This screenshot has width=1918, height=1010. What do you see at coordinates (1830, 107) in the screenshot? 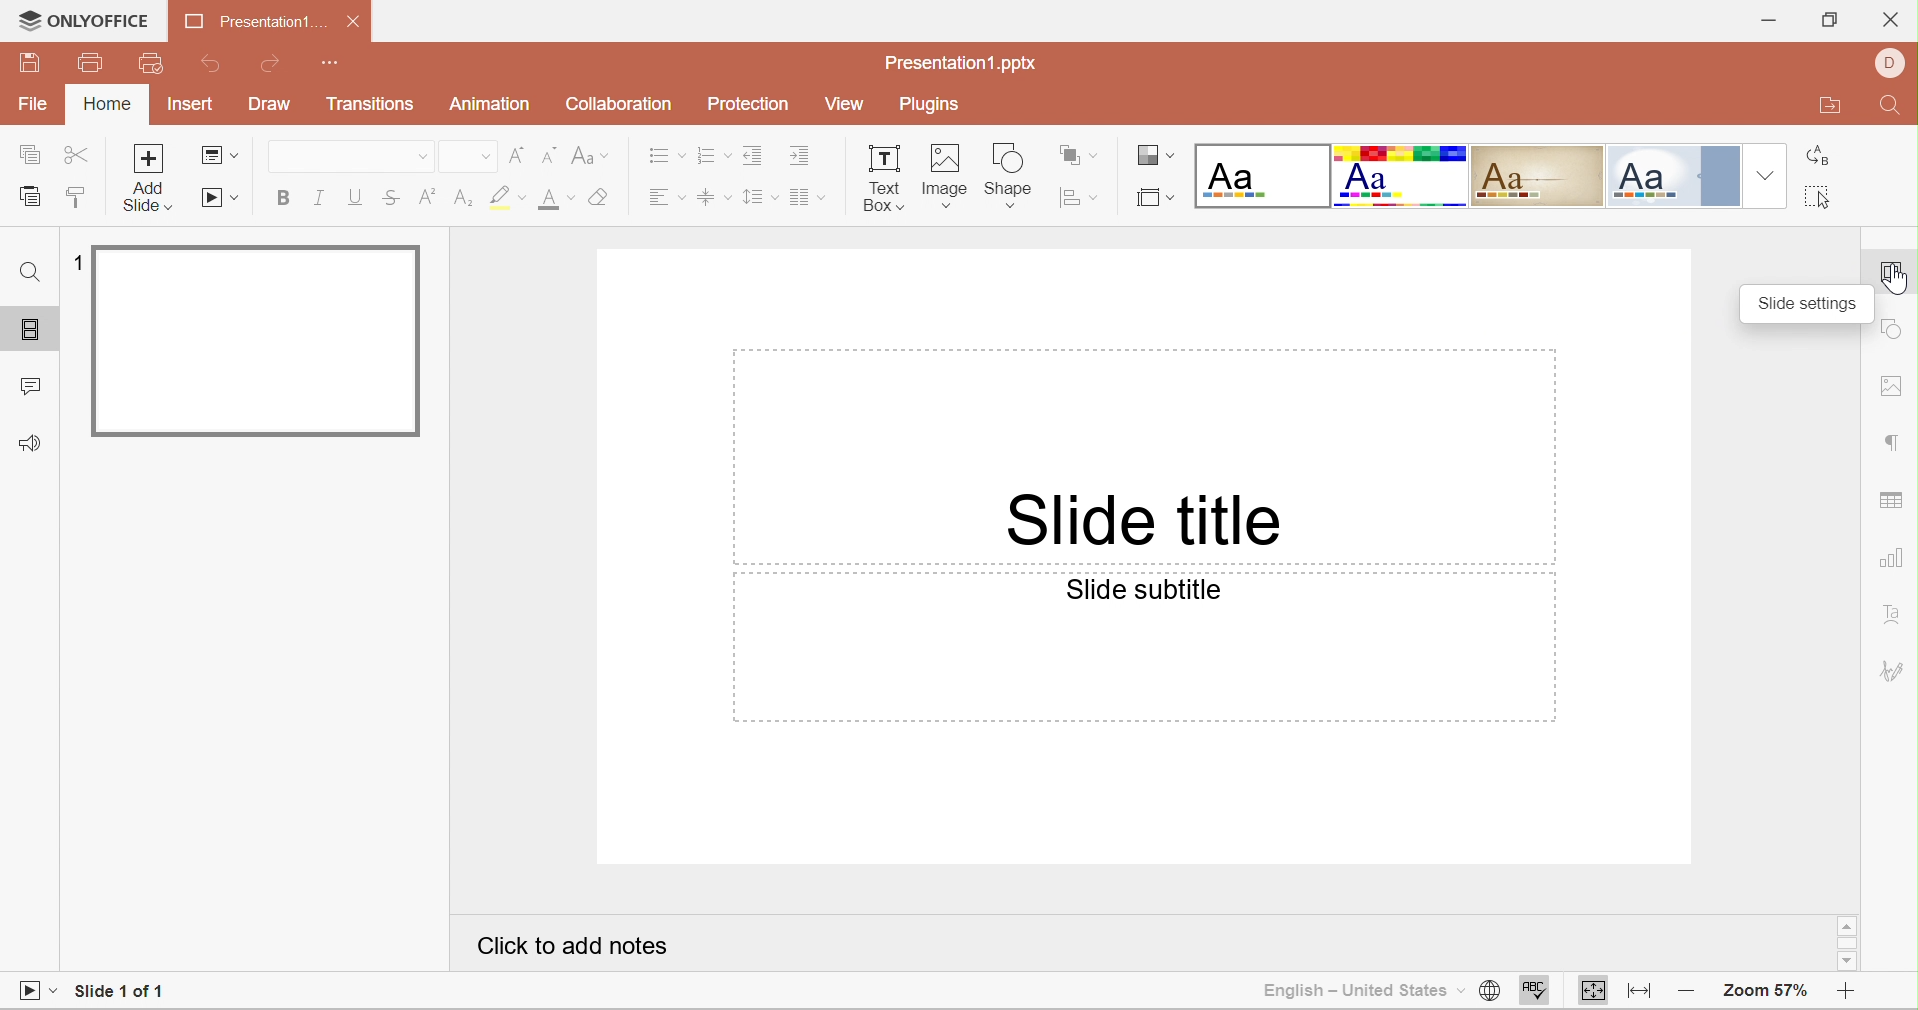
I see `Open file location` at bounding box center [1830, 107].